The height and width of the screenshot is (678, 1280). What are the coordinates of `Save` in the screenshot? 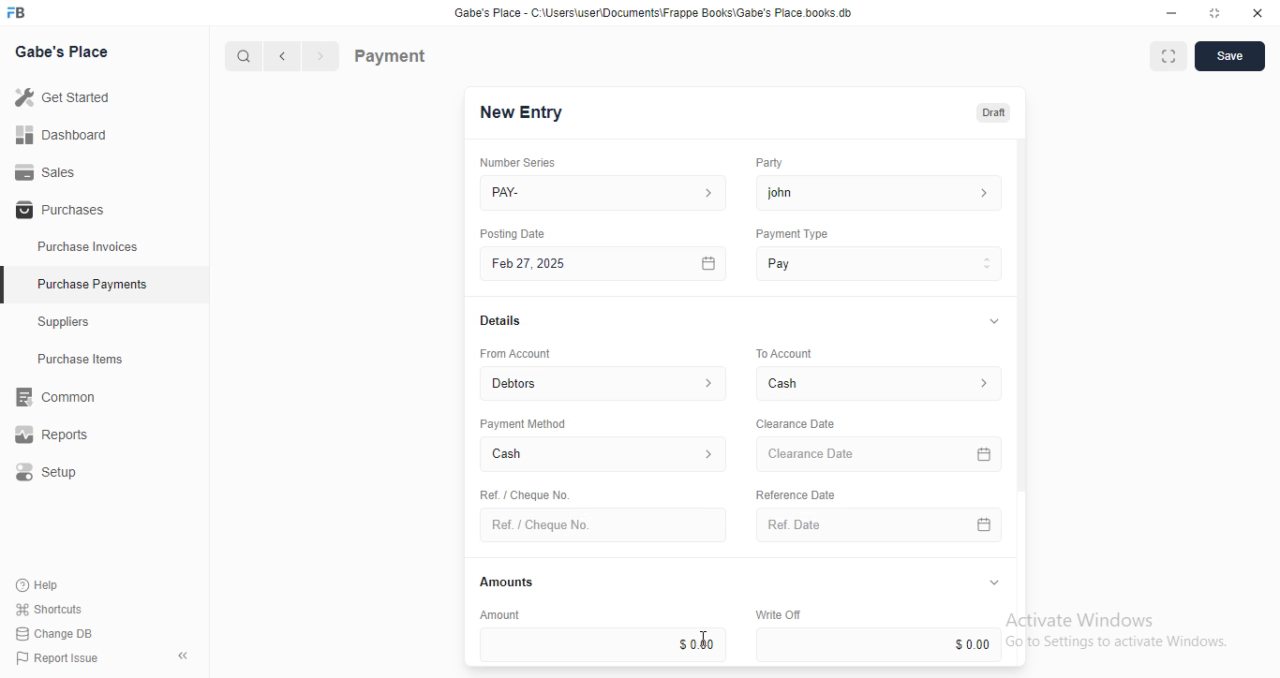 It's located at (1229, 56).